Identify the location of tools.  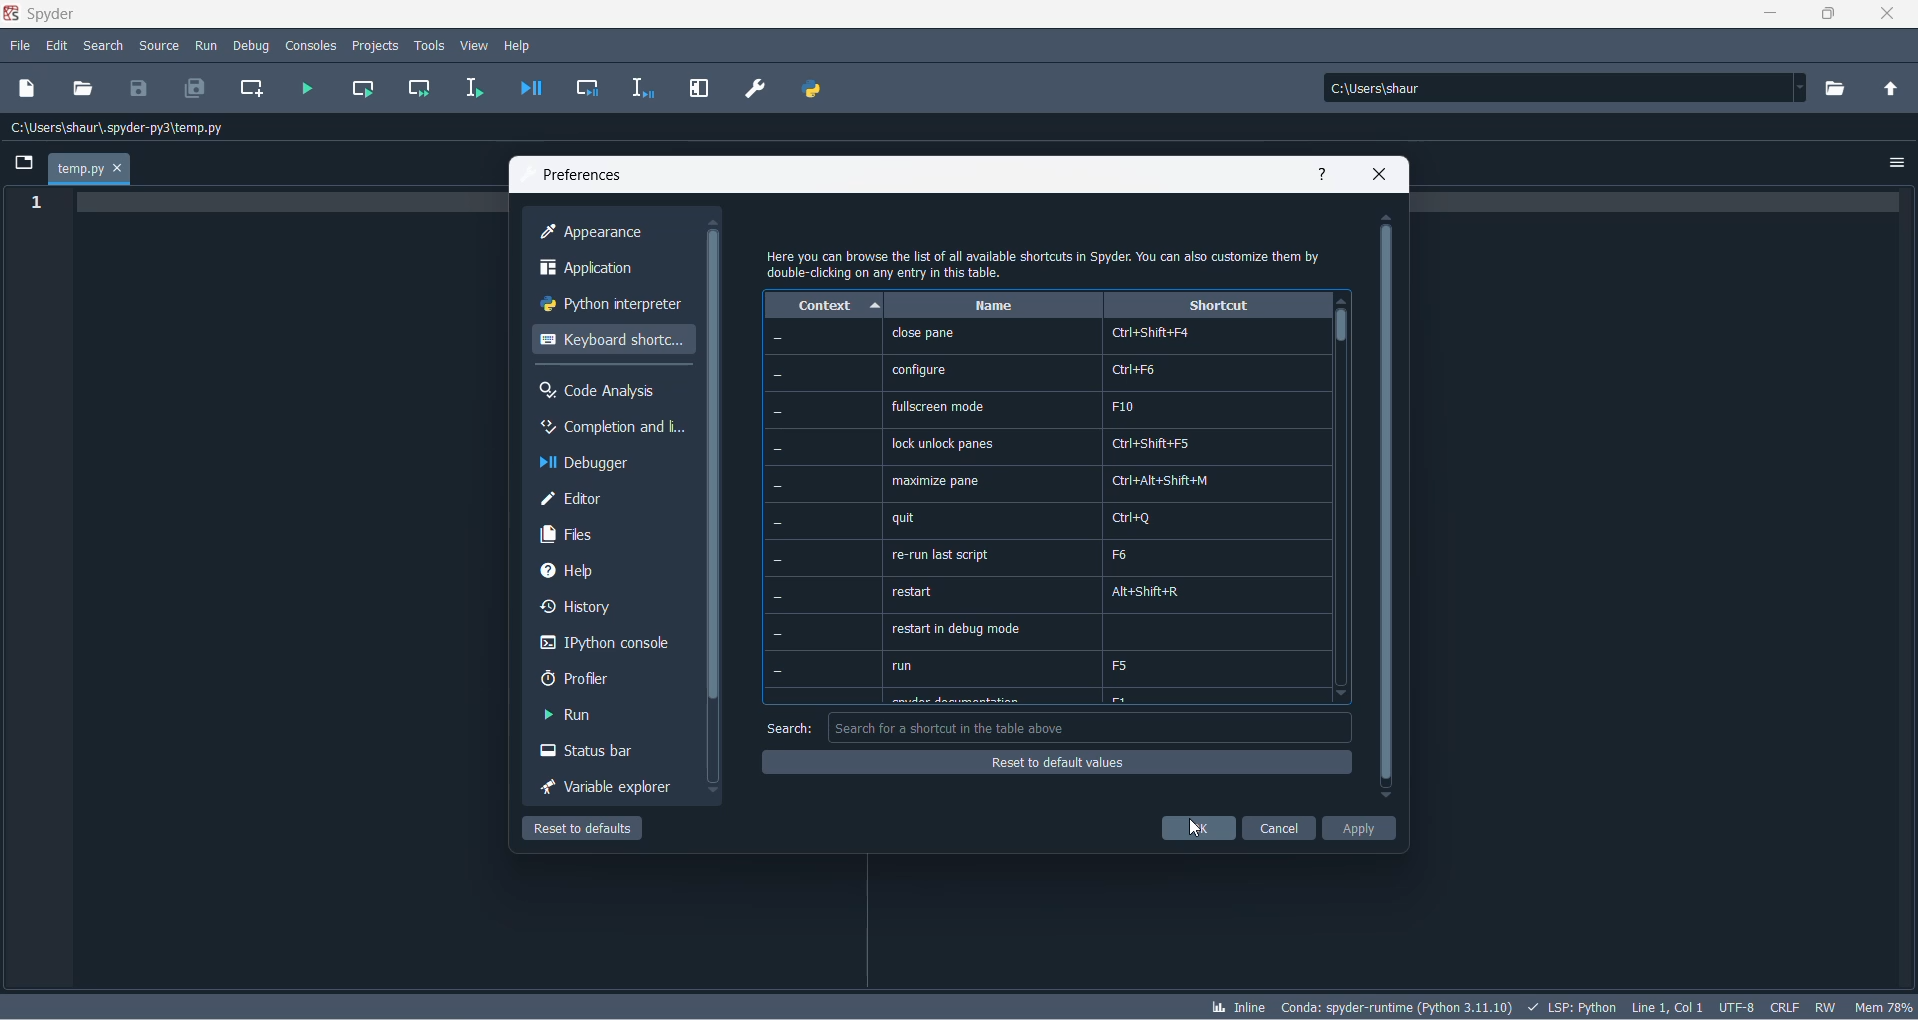
(430, 45).